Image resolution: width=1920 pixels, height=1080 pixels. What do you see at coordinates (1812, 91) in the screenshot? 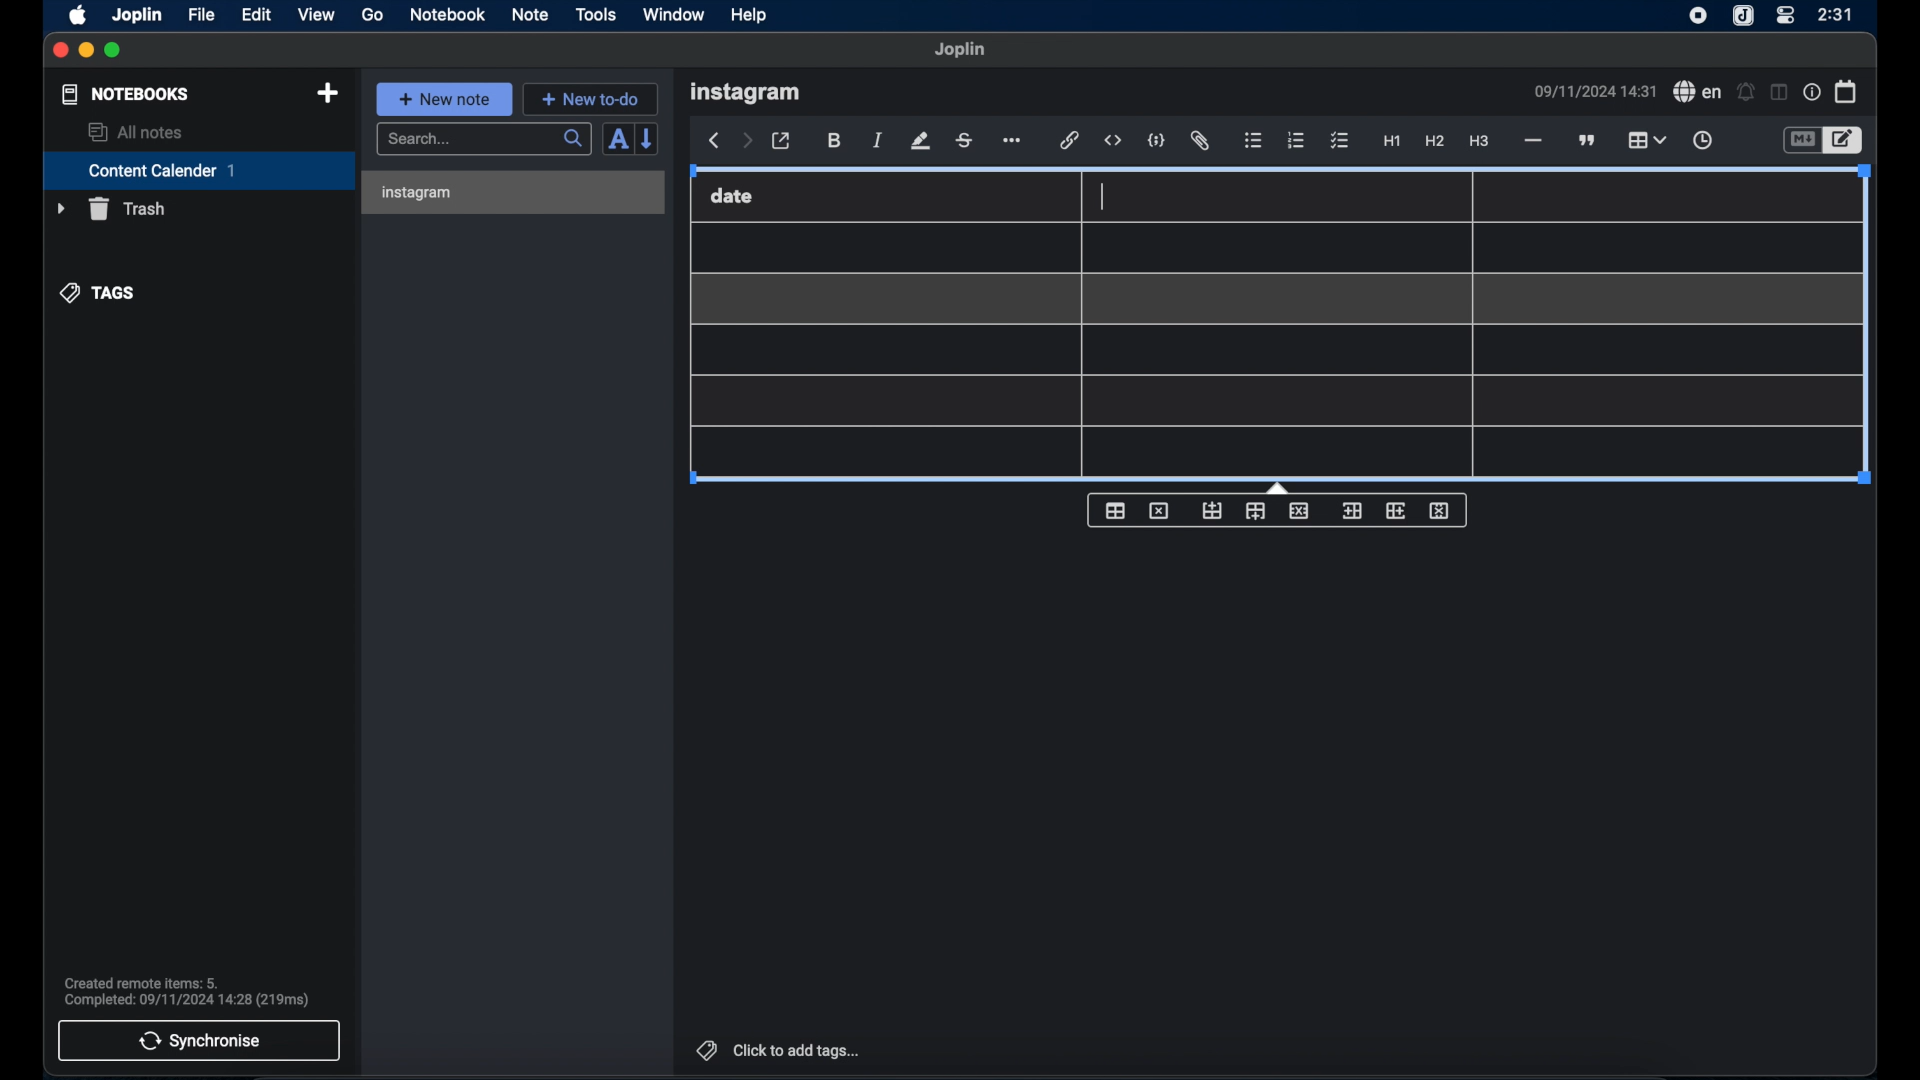
I see `note properties` at bounding box center [1812, 91].